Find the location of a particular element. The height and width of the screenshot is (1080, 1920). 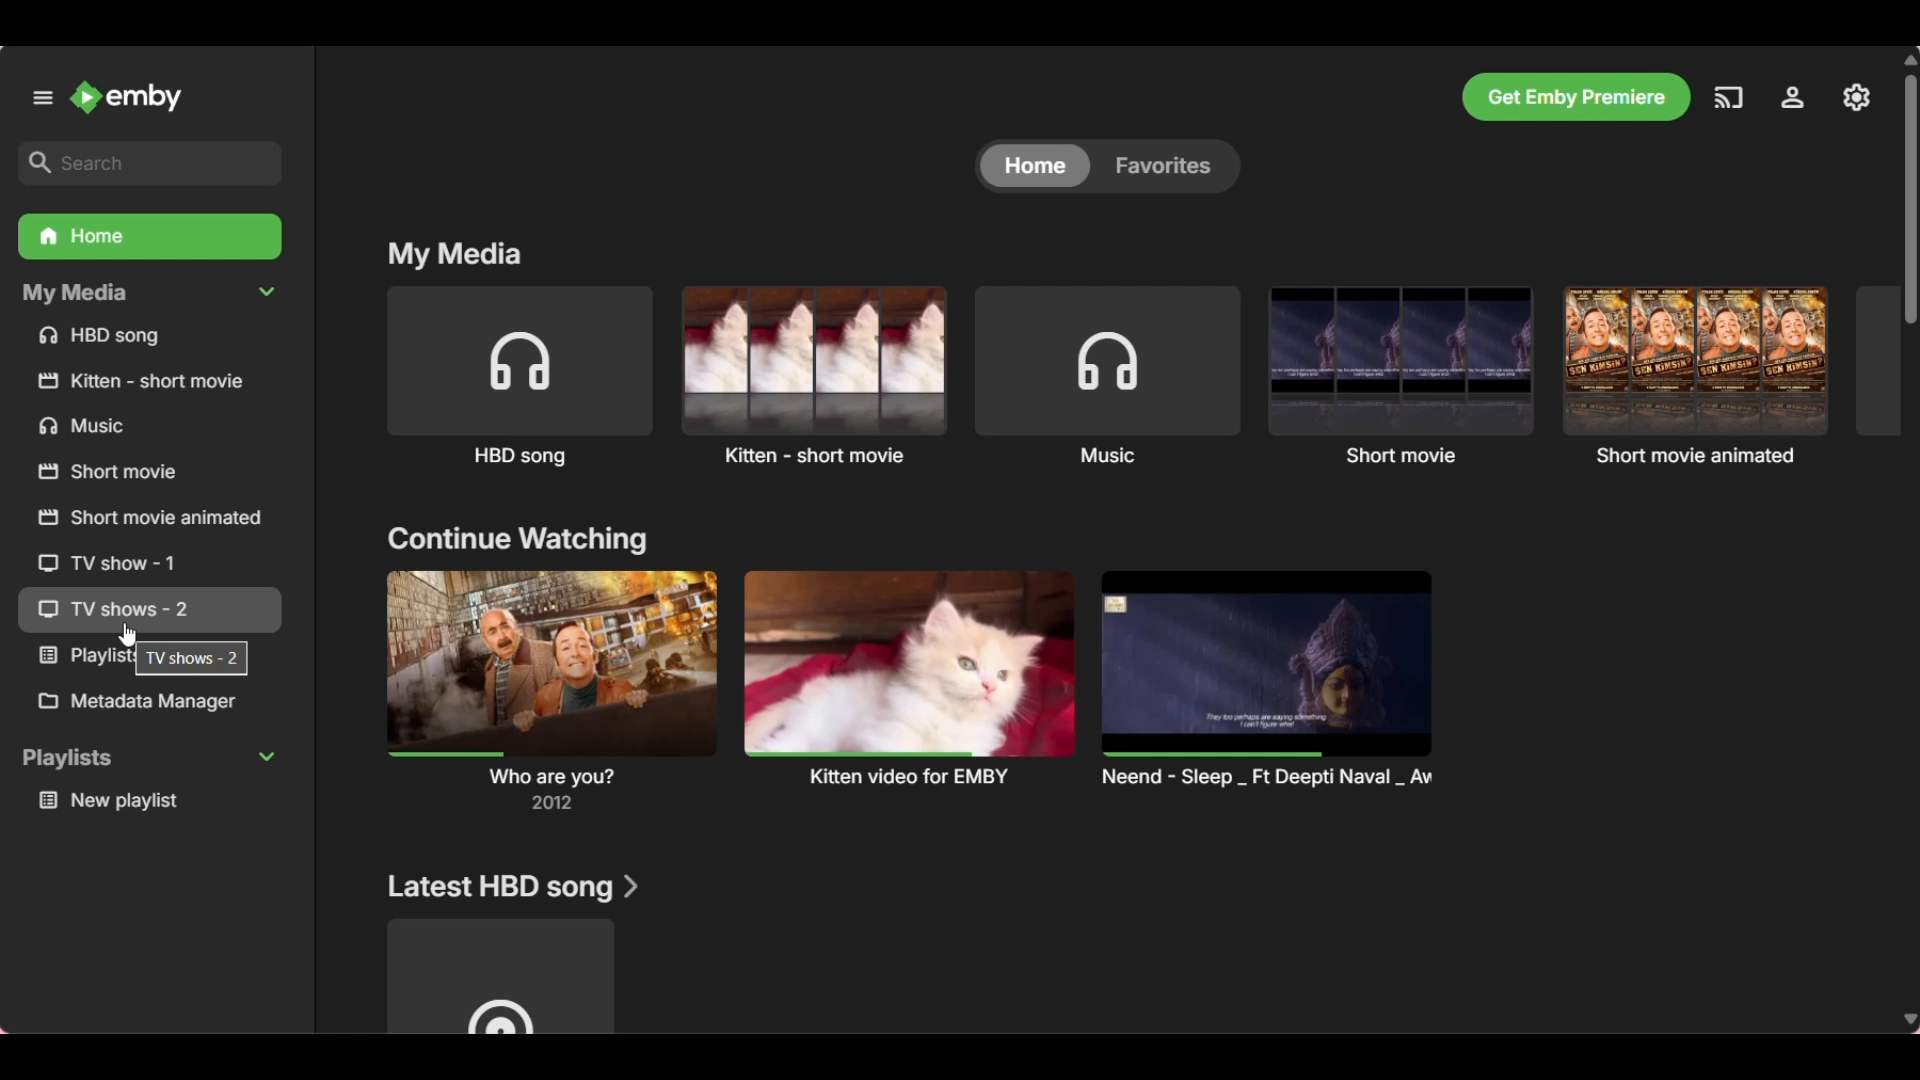

Music is located at coordinates (1109, 375).